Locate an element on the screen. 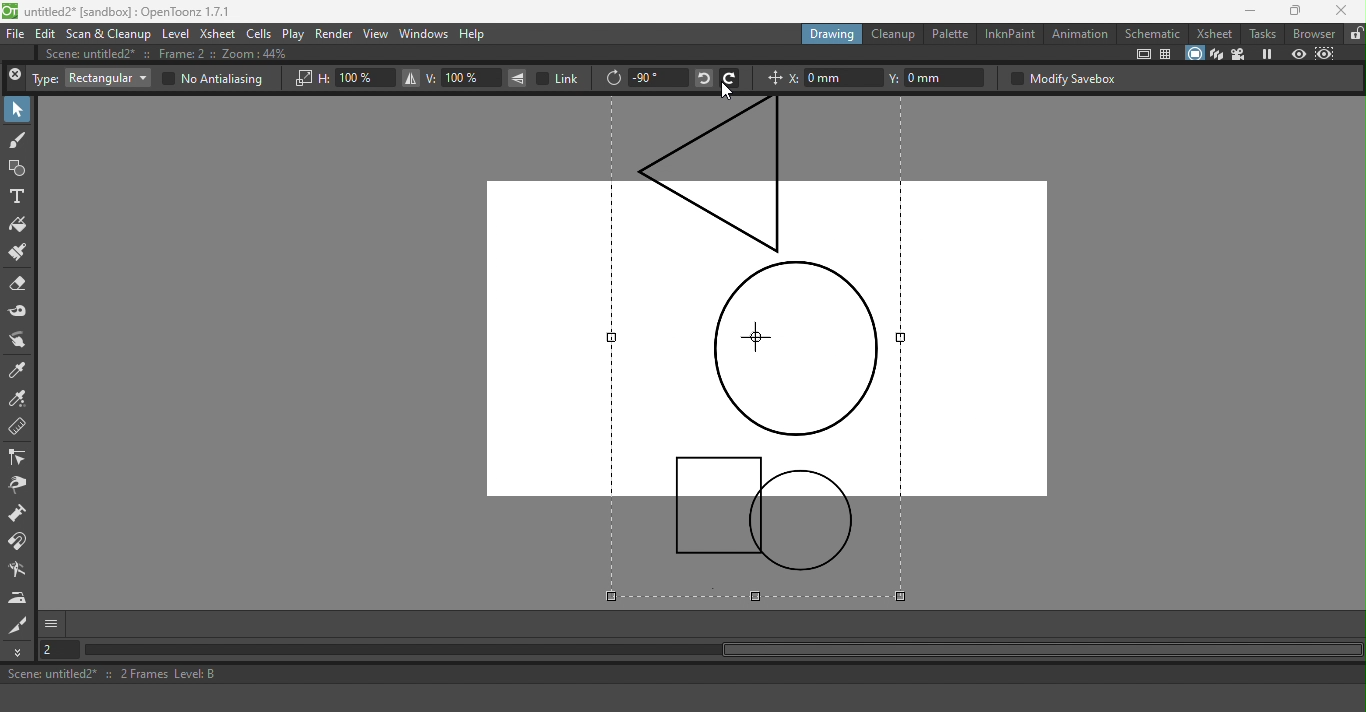 The height and width of the screenshot is (712, 1366). V: 0% is located at coordinates (463, 78).